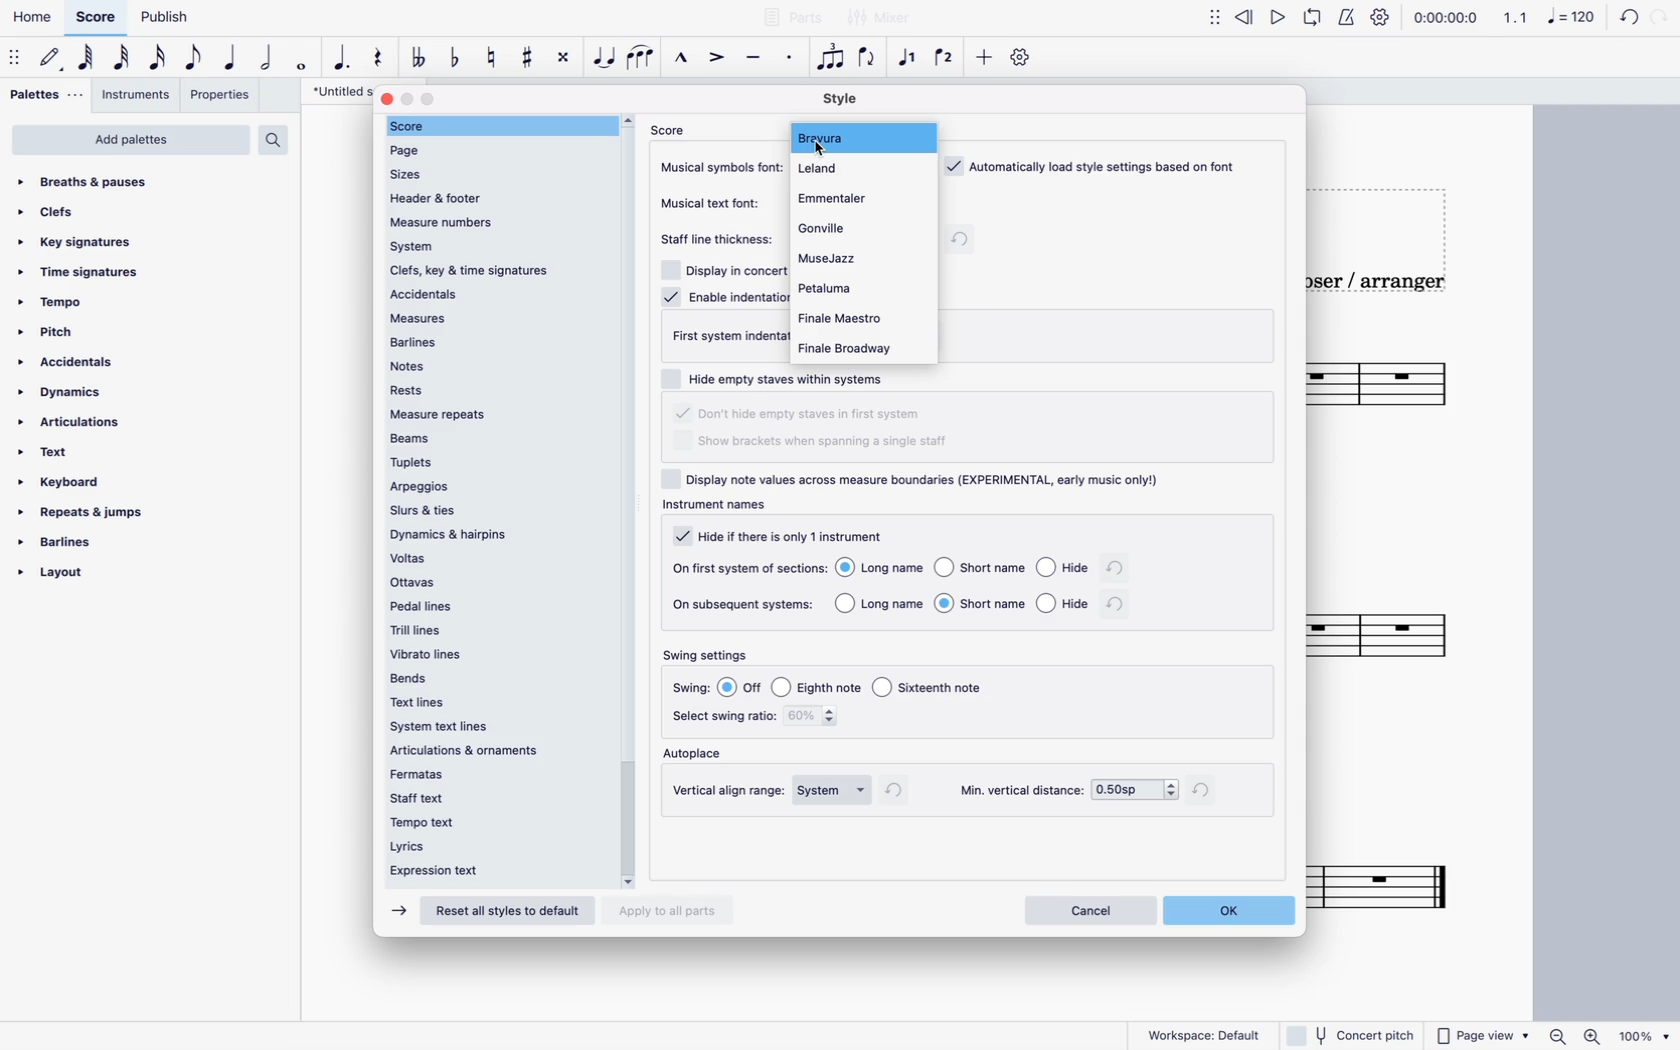  Describe the element at coordinates (495, 55) in the screenshot. I see `tune` at that location.